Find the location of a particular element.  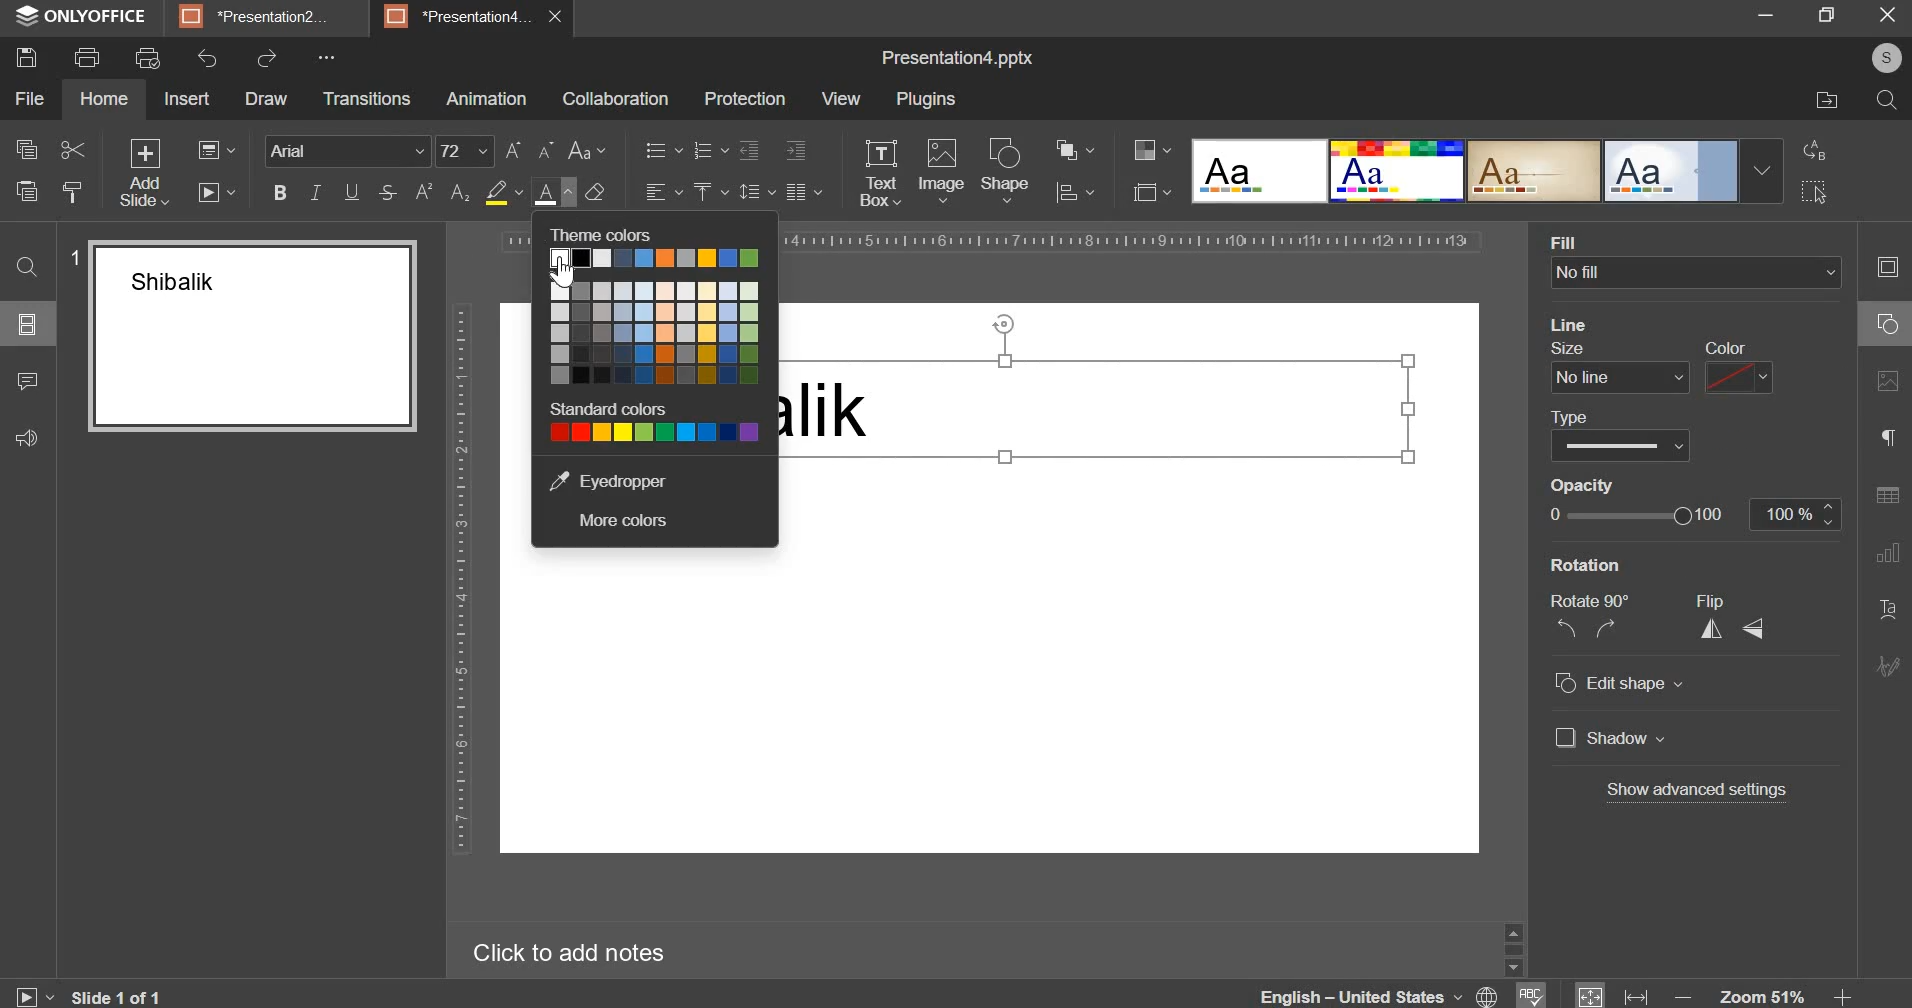

select all is located at coordinates (1817, 192).